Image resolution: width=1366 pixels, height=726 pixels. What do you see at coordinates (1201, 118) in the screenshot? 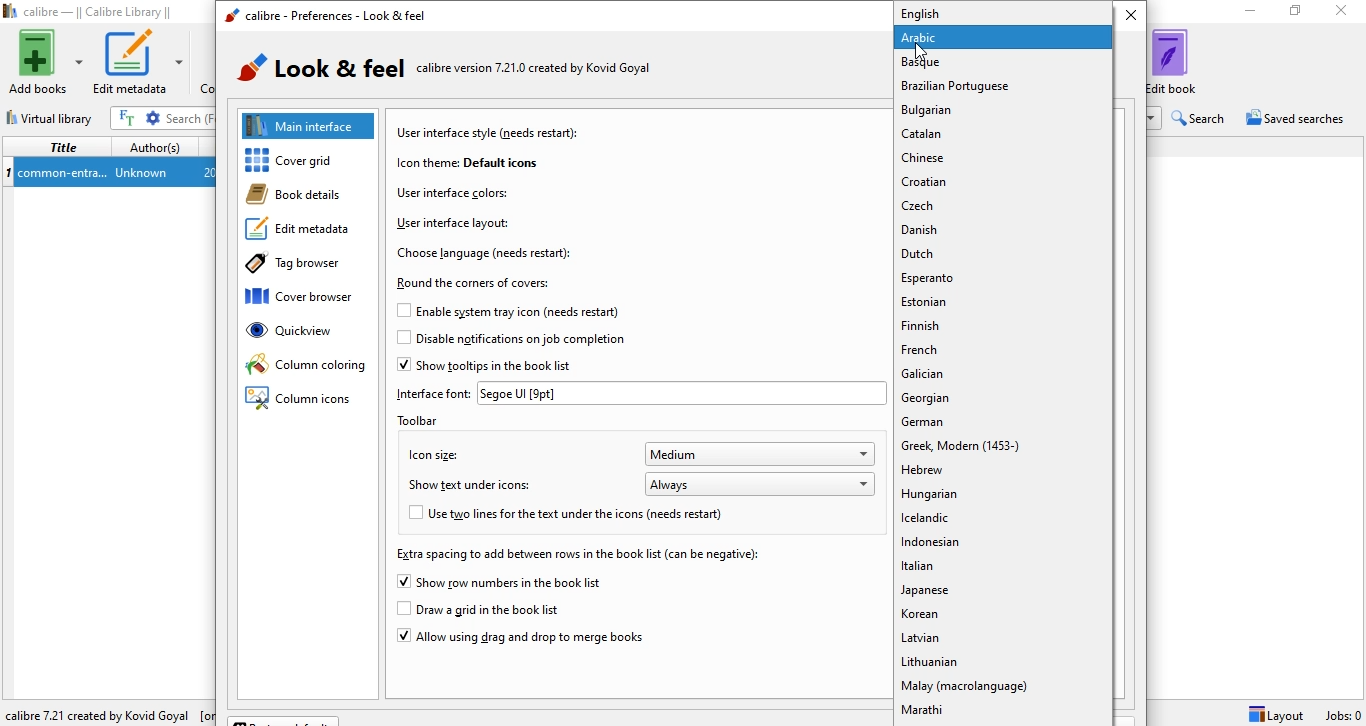
I see `Search` at bounding box center [1201, 118].